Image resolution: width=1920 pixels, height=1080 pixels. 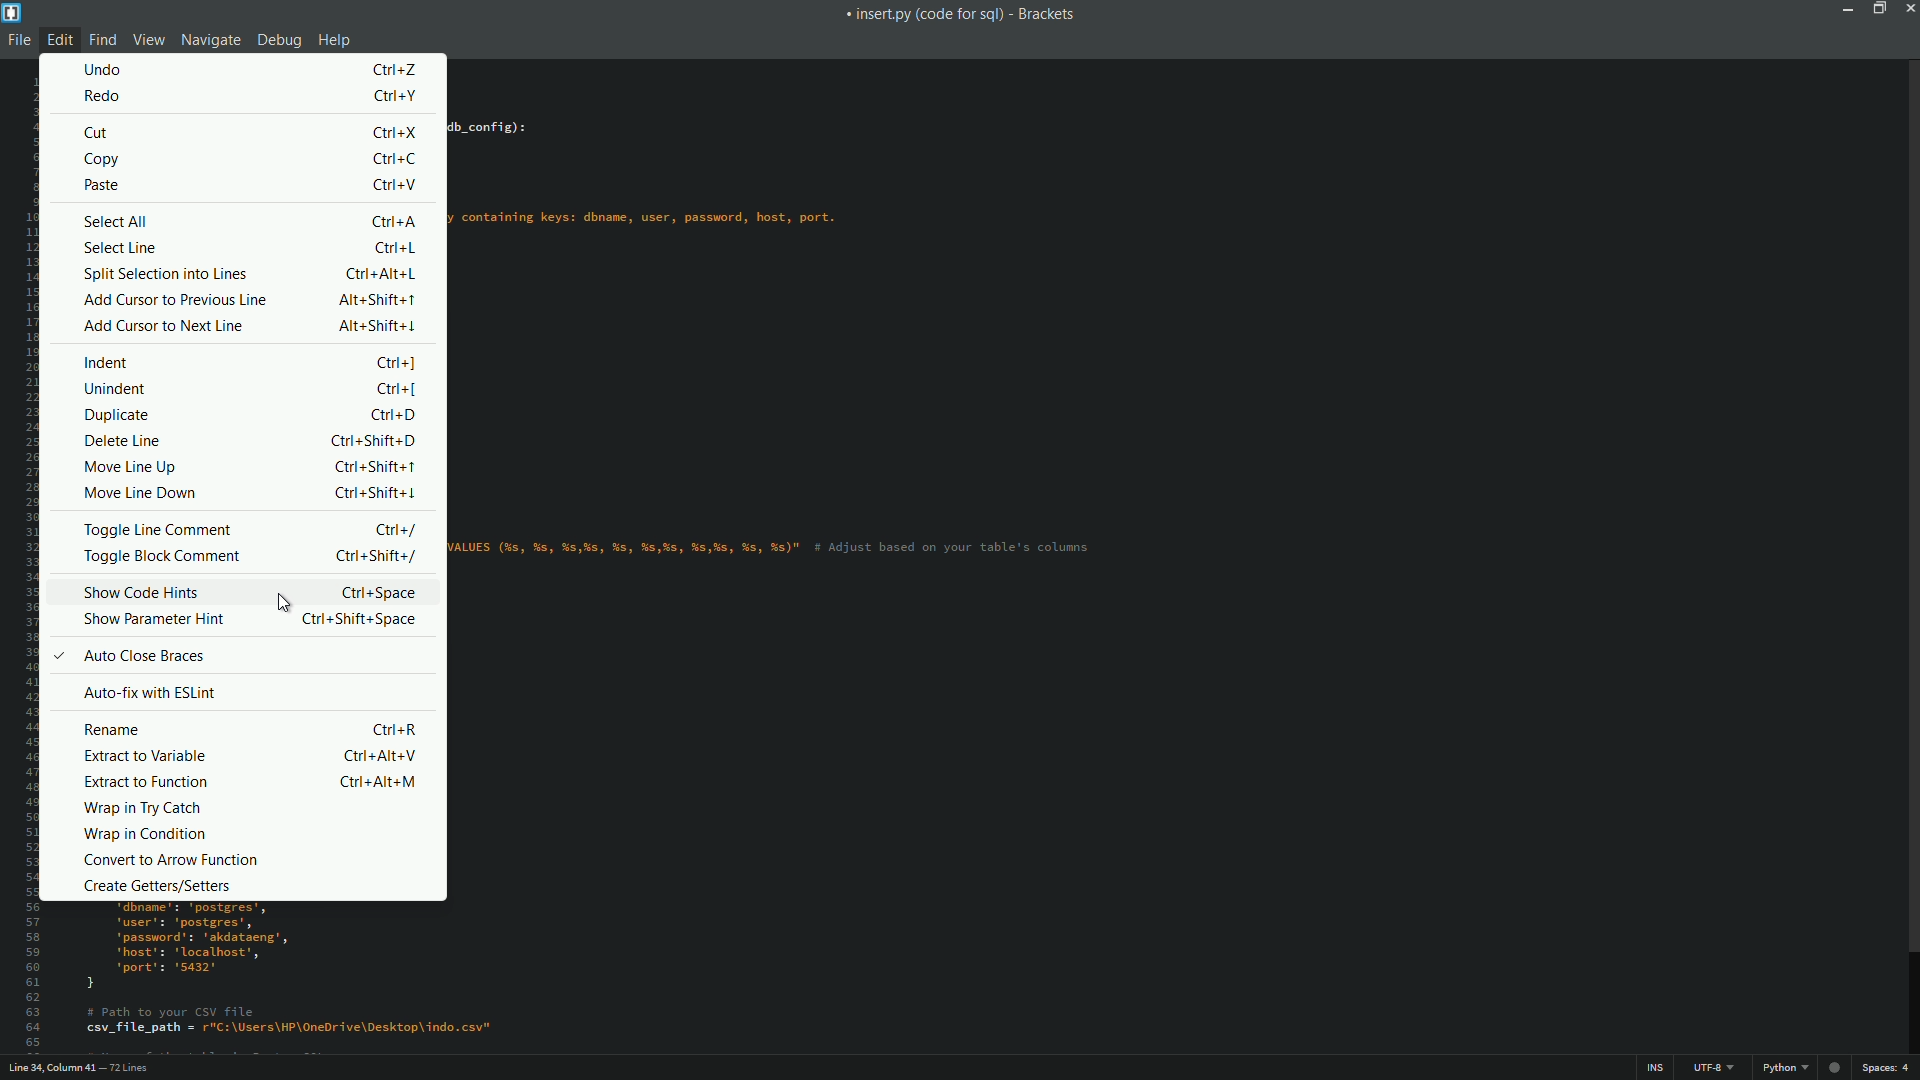 I want to click on minimize, so click(x=1849, y=8).